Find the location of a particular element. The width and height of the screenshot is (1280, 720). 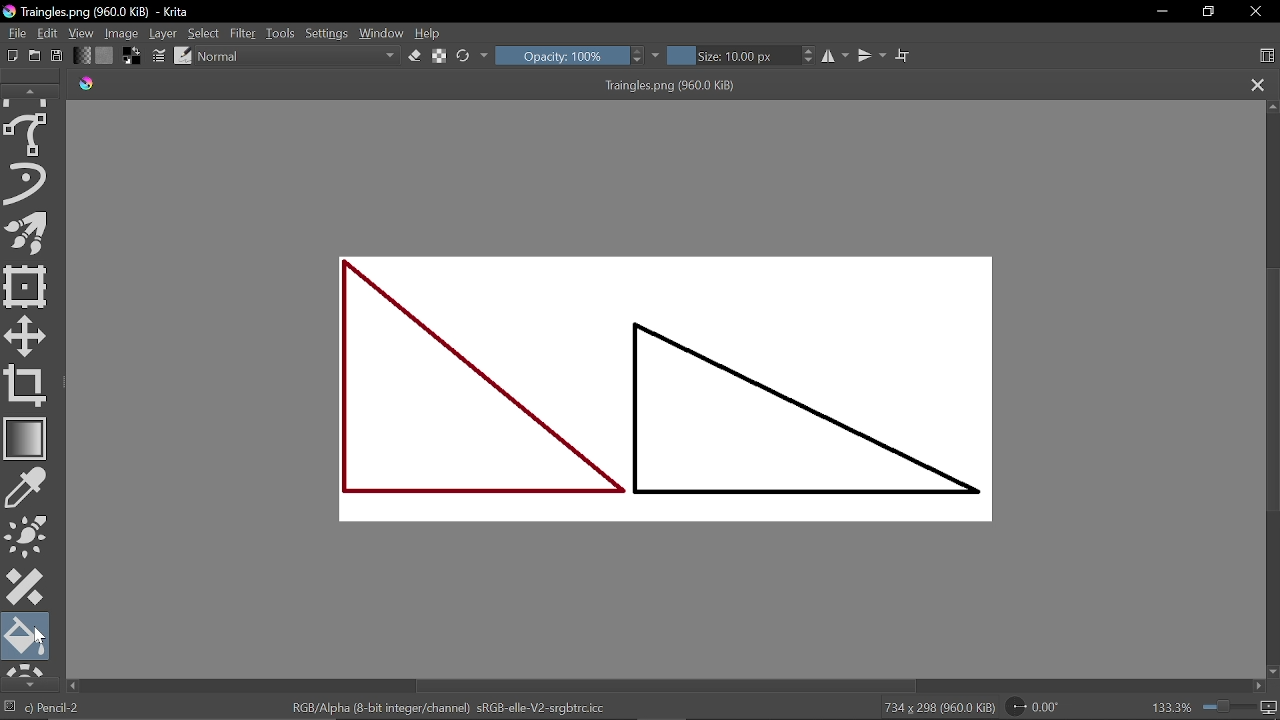

Close is located at coordinates (1255, 13).